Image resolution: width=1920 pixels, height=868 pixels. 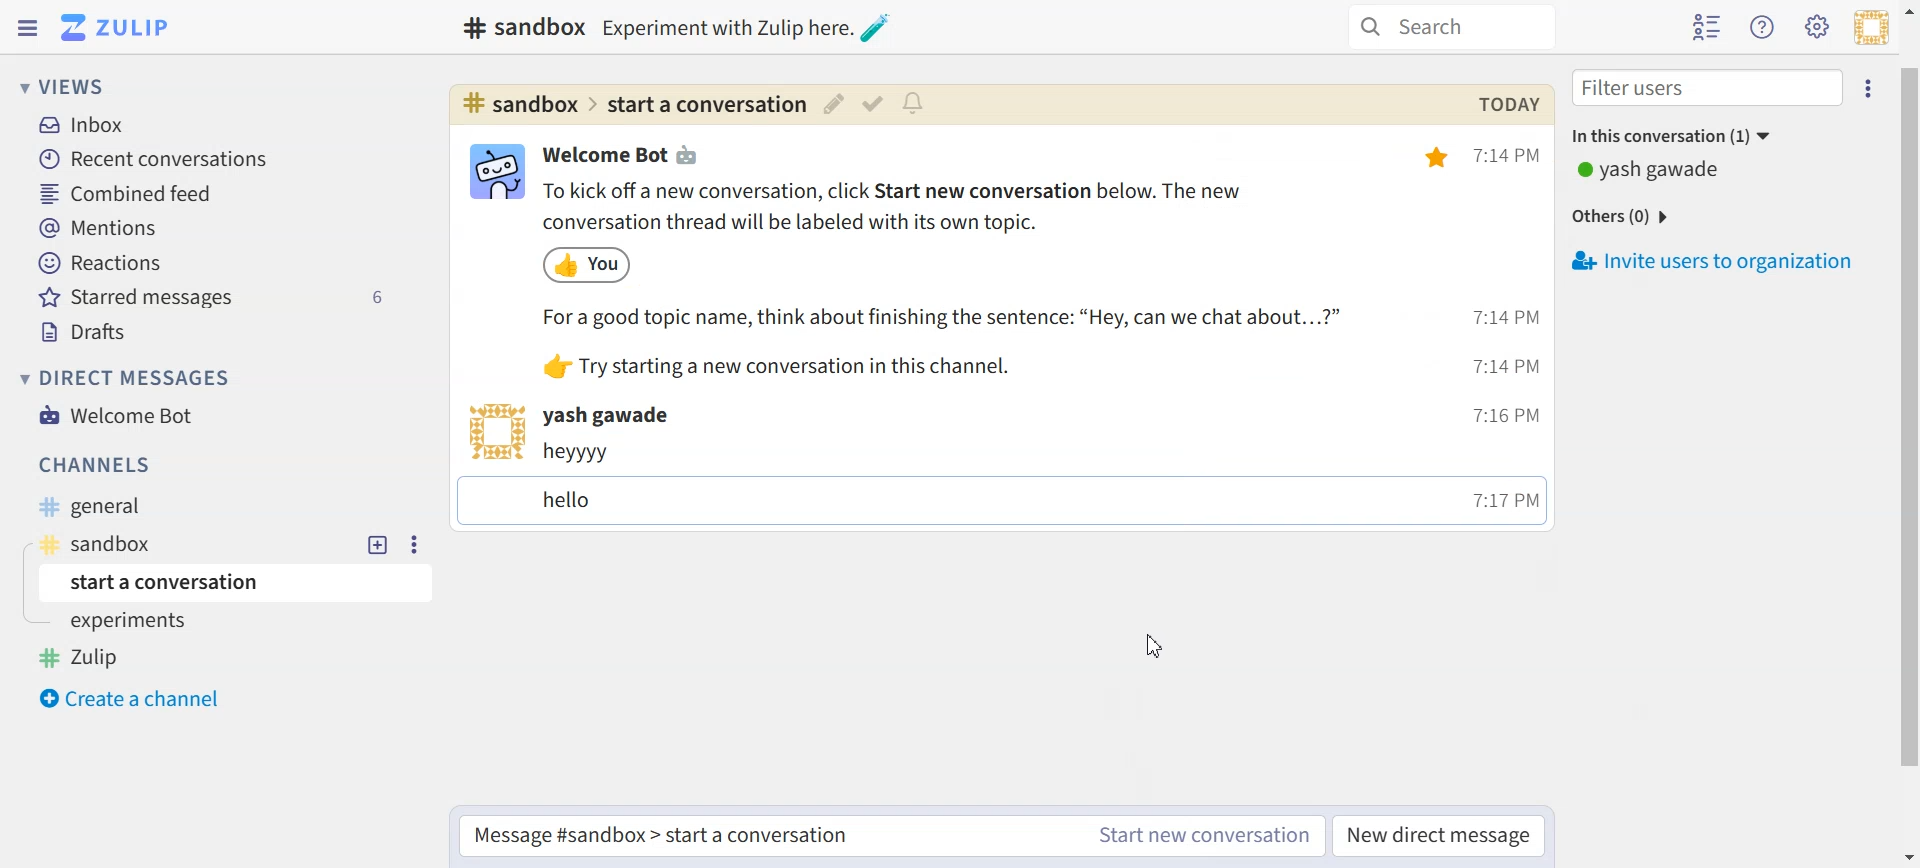 I want to click on New topic, so click(x=379, y=545).